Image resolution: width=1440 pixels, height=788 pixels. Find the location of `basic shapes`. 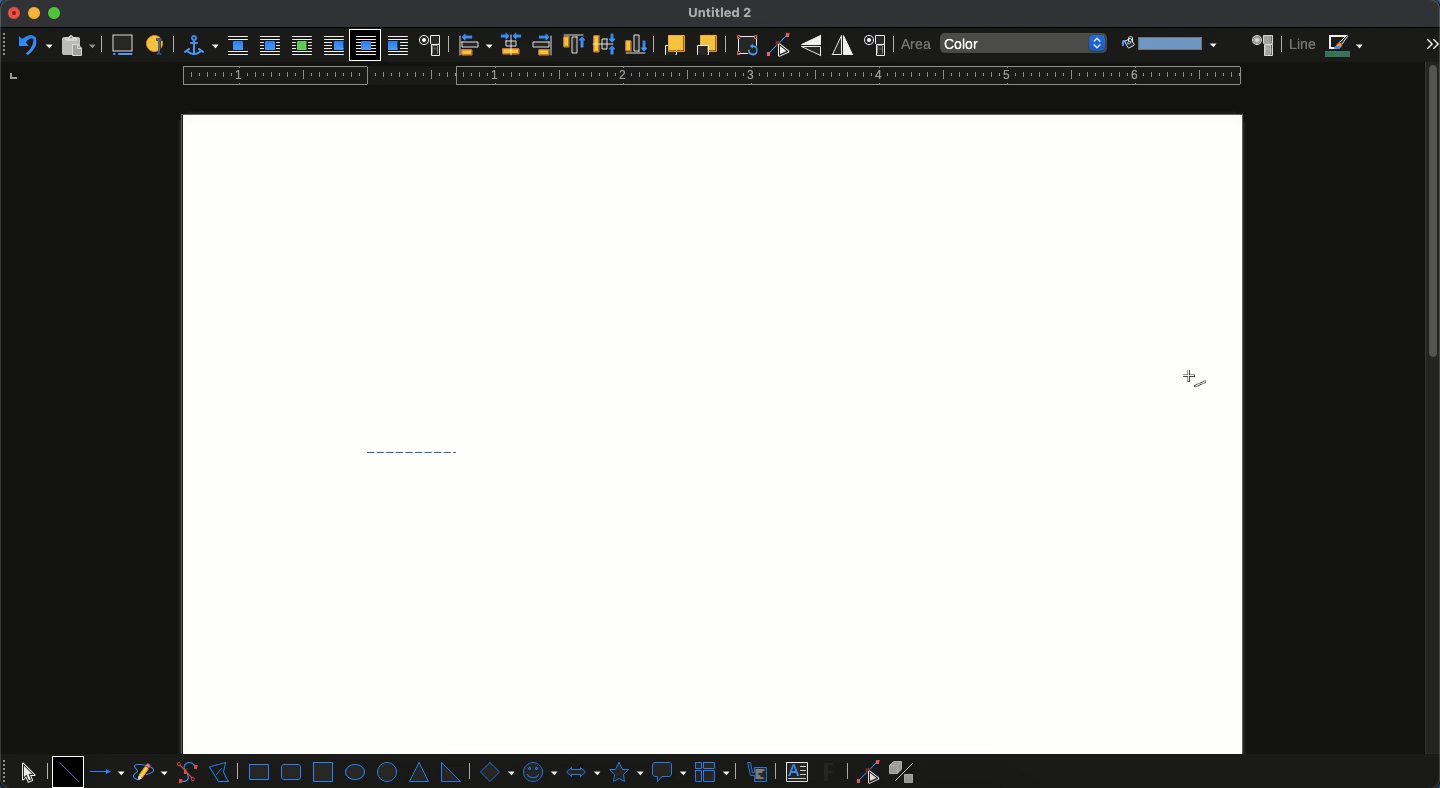

basic shapes is located at coordinates (494, 771).